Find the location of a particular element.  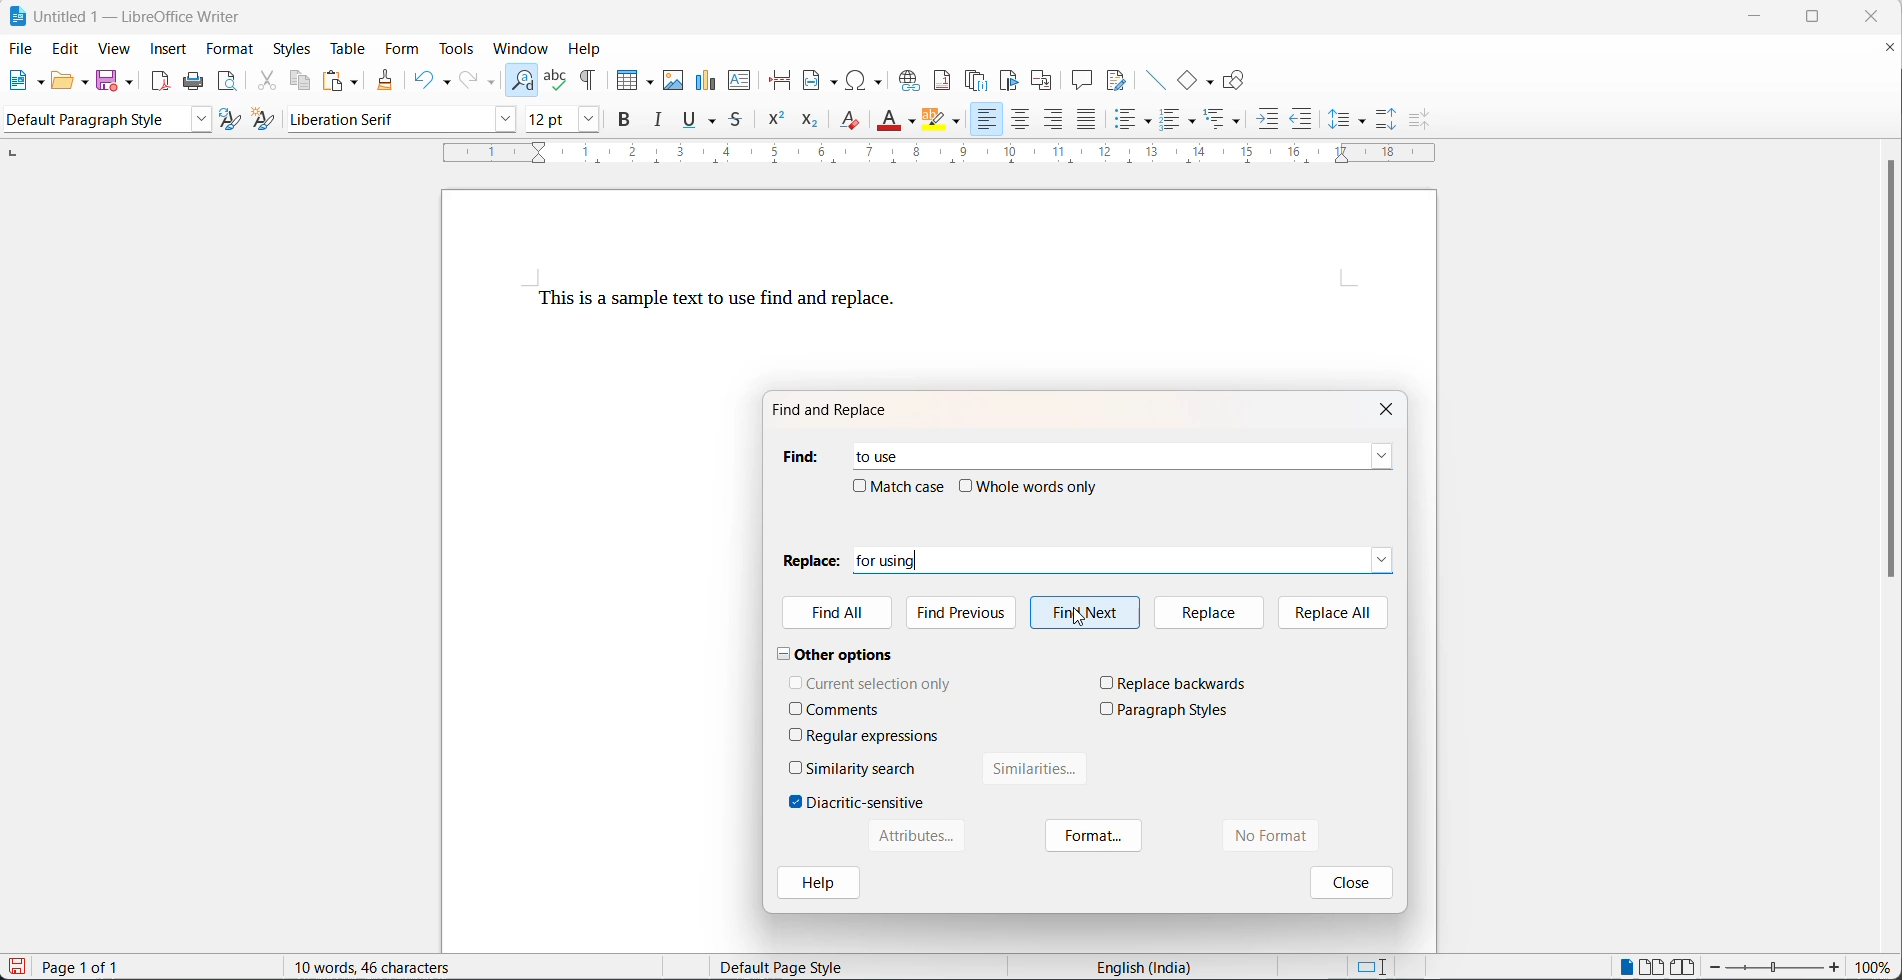

font color is located at coordinates (890, 119).